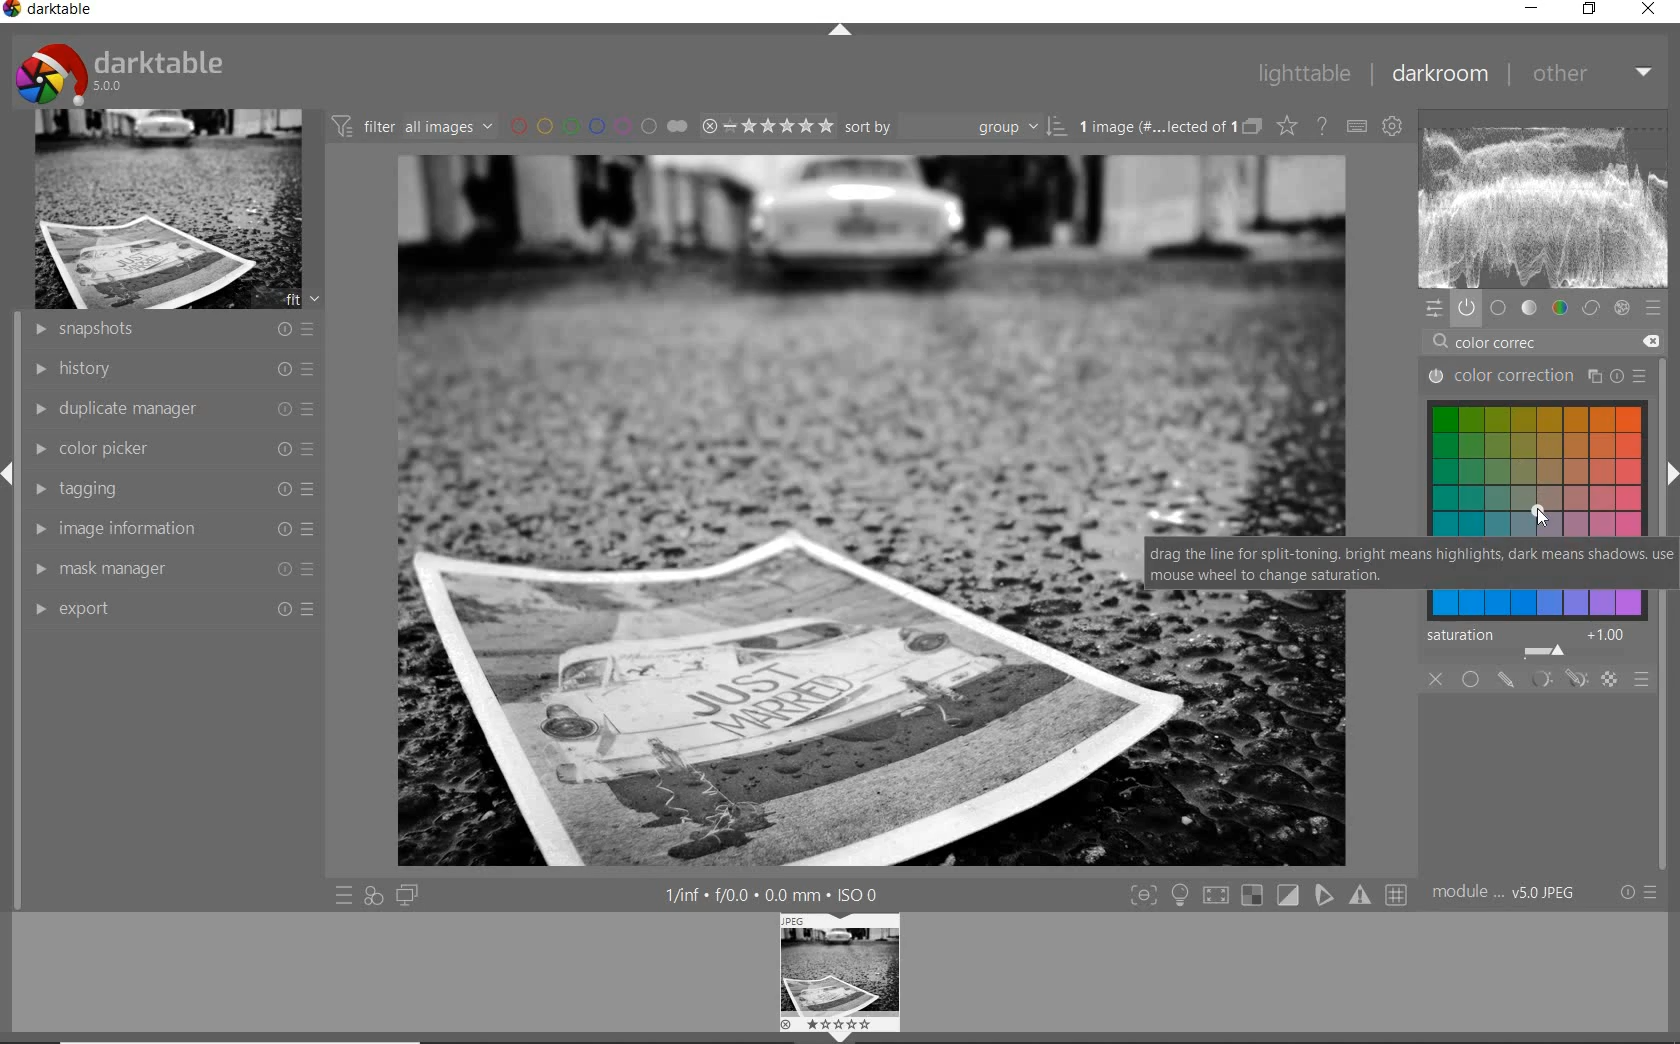 Image resolution: width=1680 pixels, height=1044 pixels. What do you see at coordinates (769, 510) in the screenshot?
I see `selected image` at bounding box center [769, 510].